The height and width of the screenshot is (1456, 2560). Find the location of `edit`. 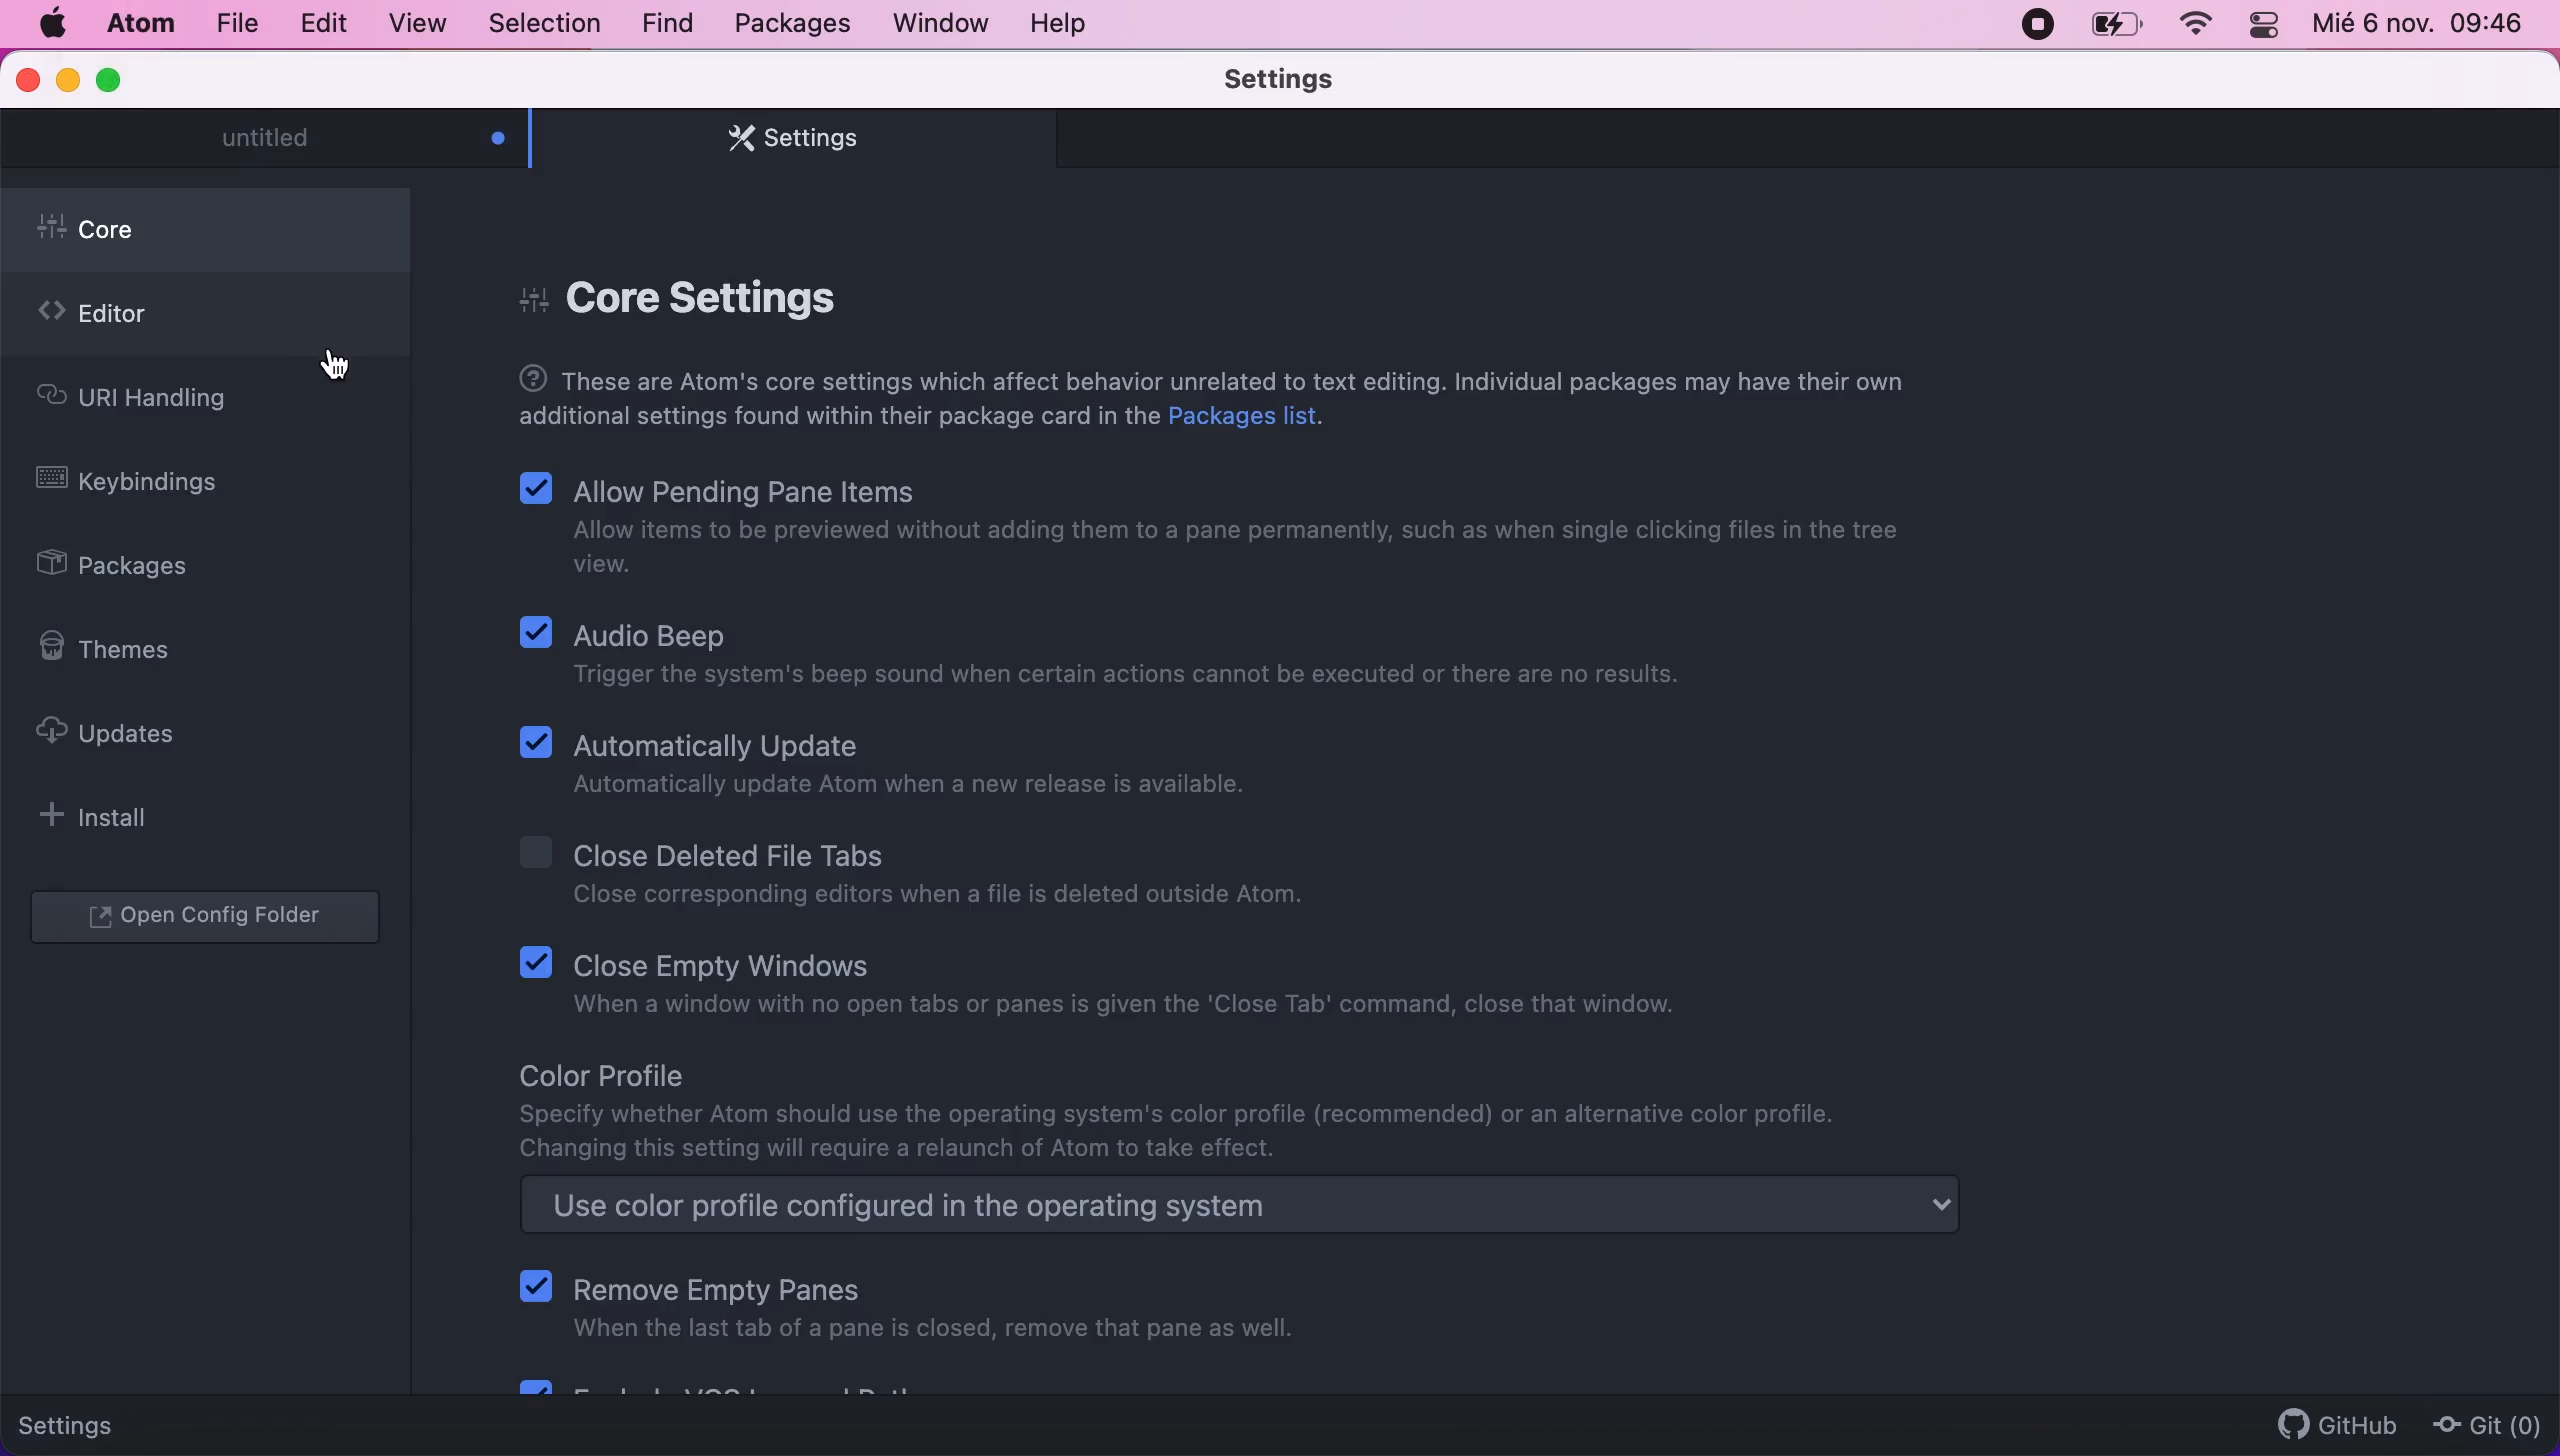

edit is located at coordinates (320, 26).